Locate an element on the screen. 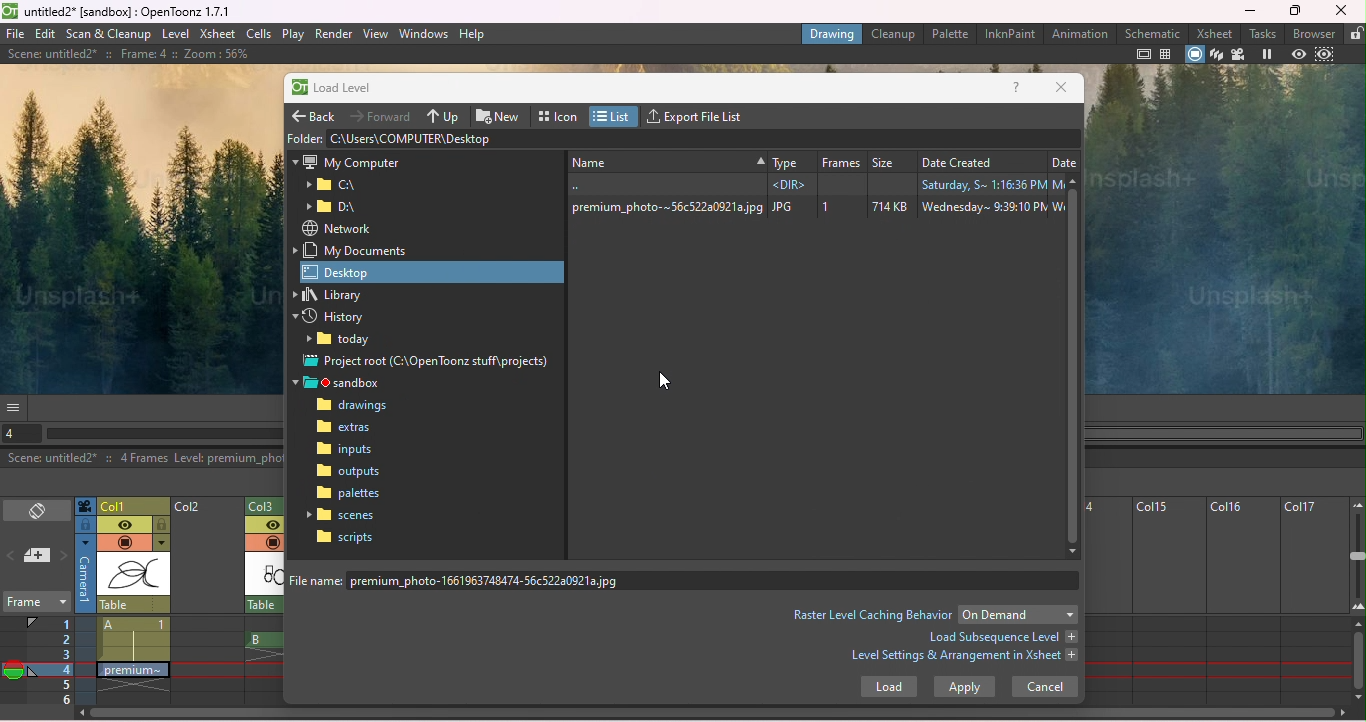  Export file list is located at coordinates (700, 114).